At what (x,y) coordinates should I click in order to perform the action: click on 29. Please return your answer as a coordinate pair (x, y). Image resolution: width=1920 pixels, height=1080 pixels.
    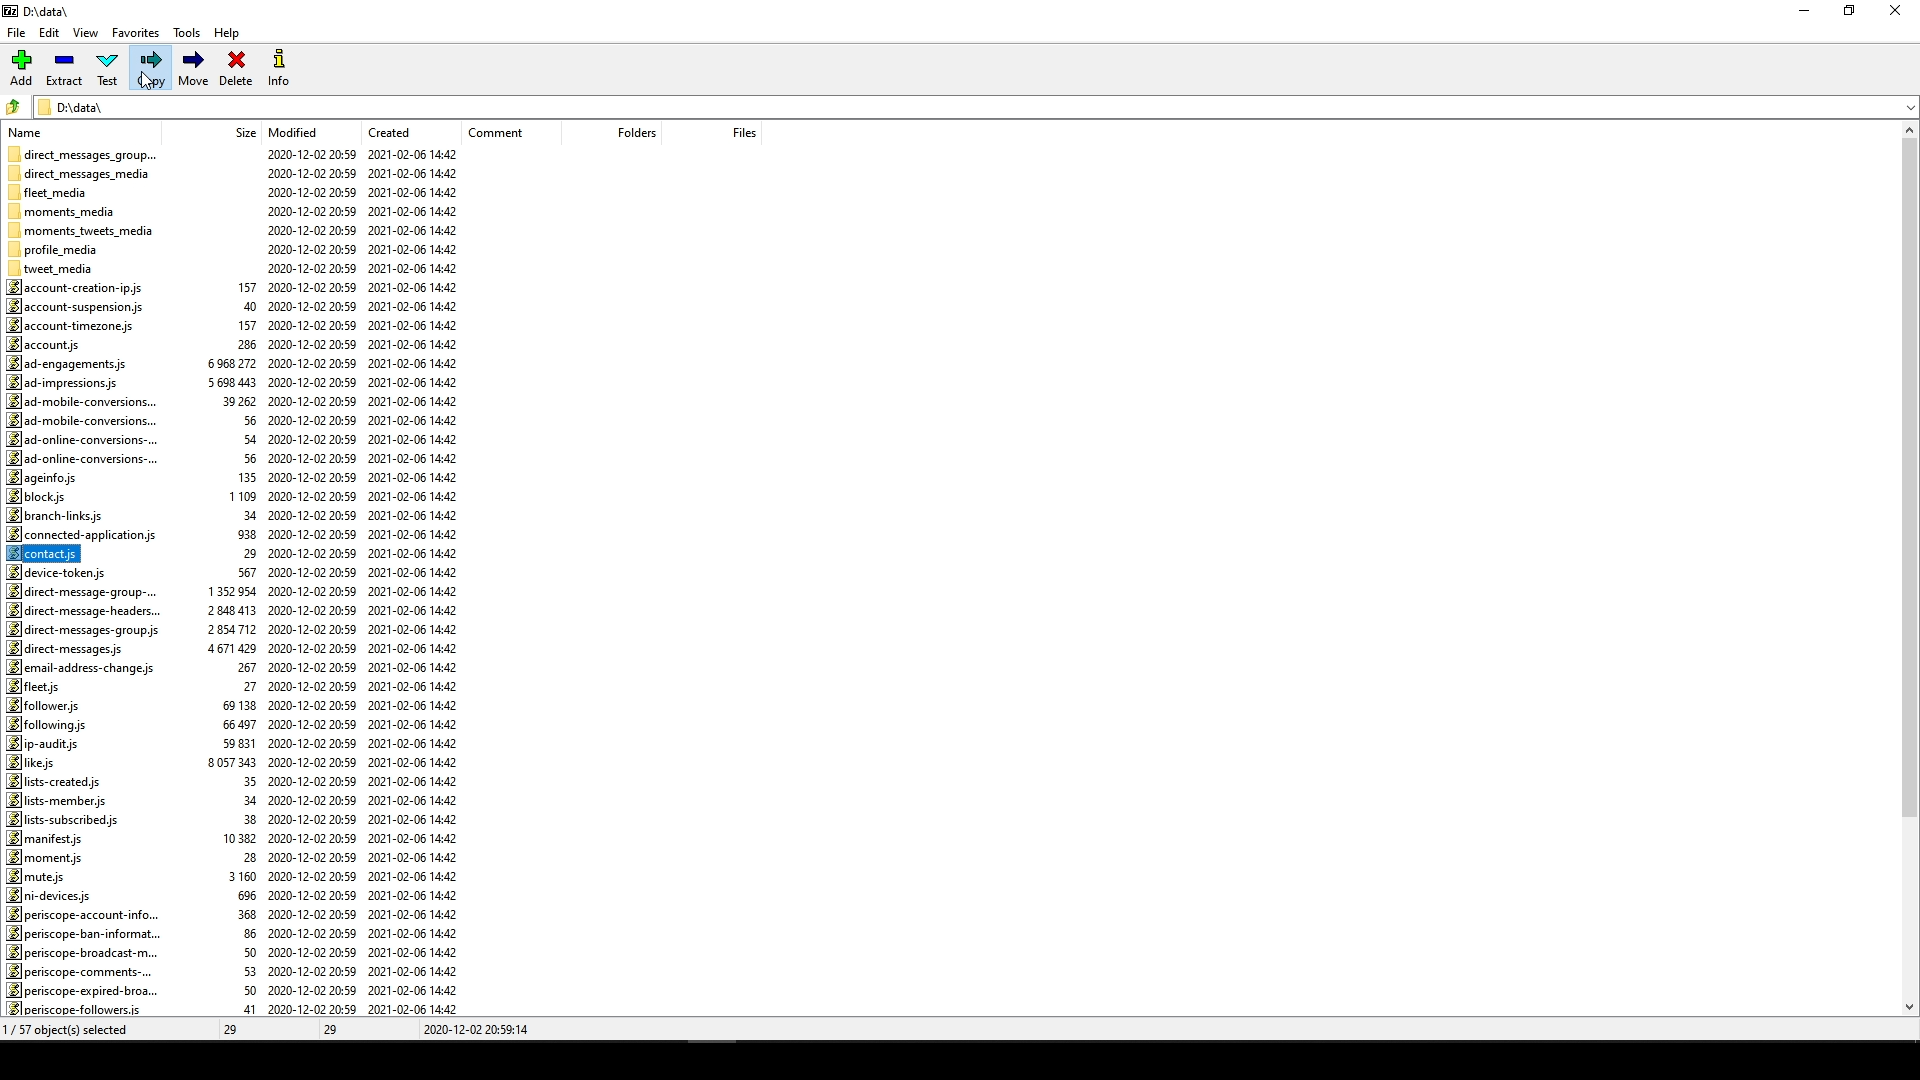
    Looking at the image, I should click on (236, 1029).